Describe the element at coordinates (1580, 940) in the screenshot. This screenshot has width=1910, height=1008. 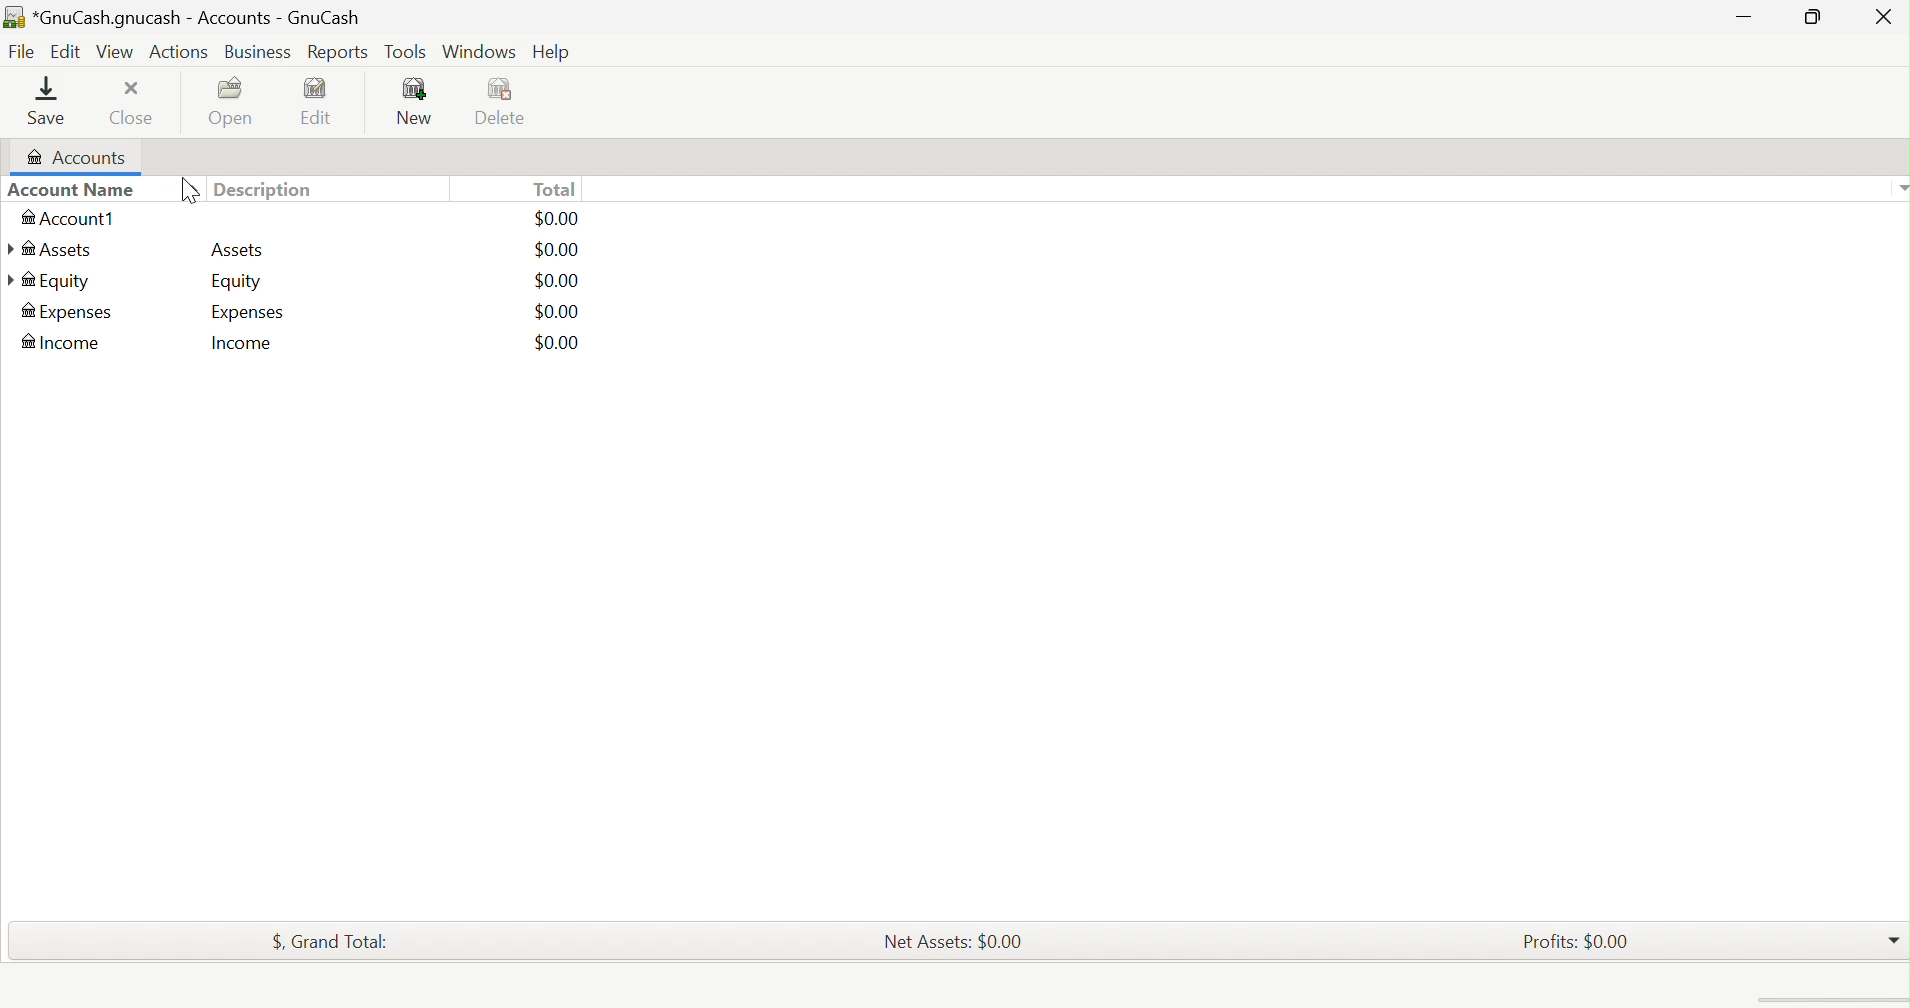
I see `Profits: $0.00` at that location.